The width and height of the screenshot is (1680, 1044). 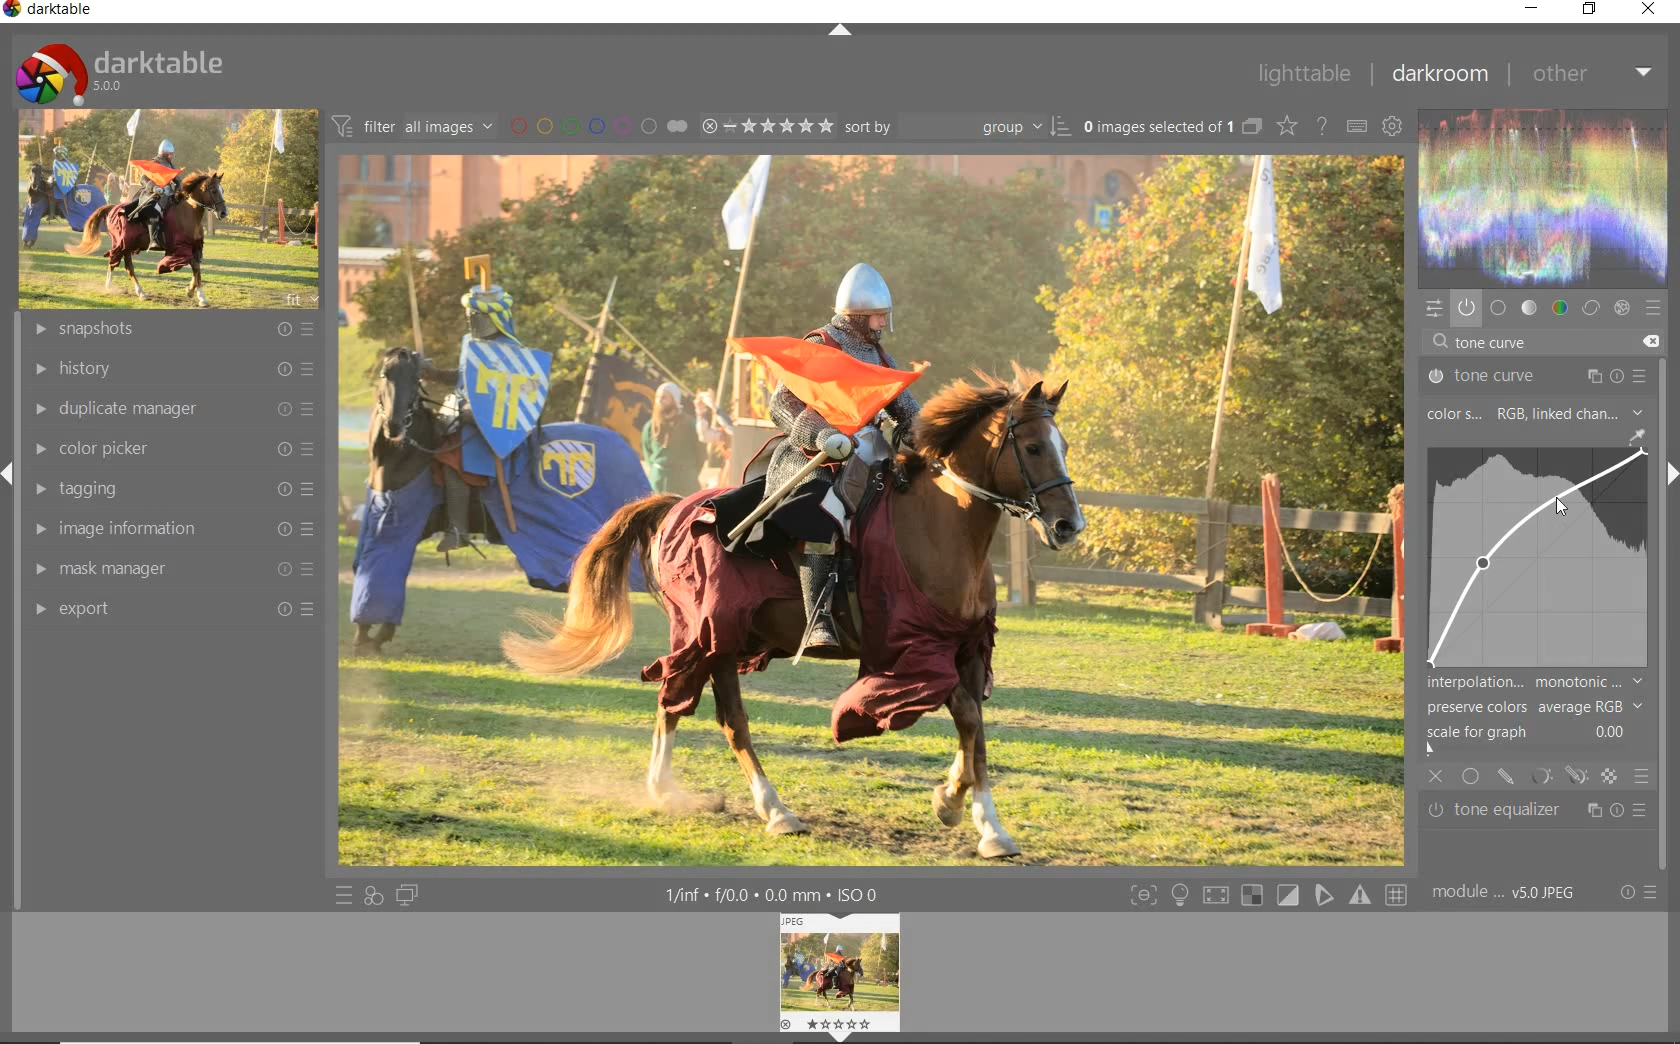 I want to click on quick access to presets, so click(x=344, y=896).